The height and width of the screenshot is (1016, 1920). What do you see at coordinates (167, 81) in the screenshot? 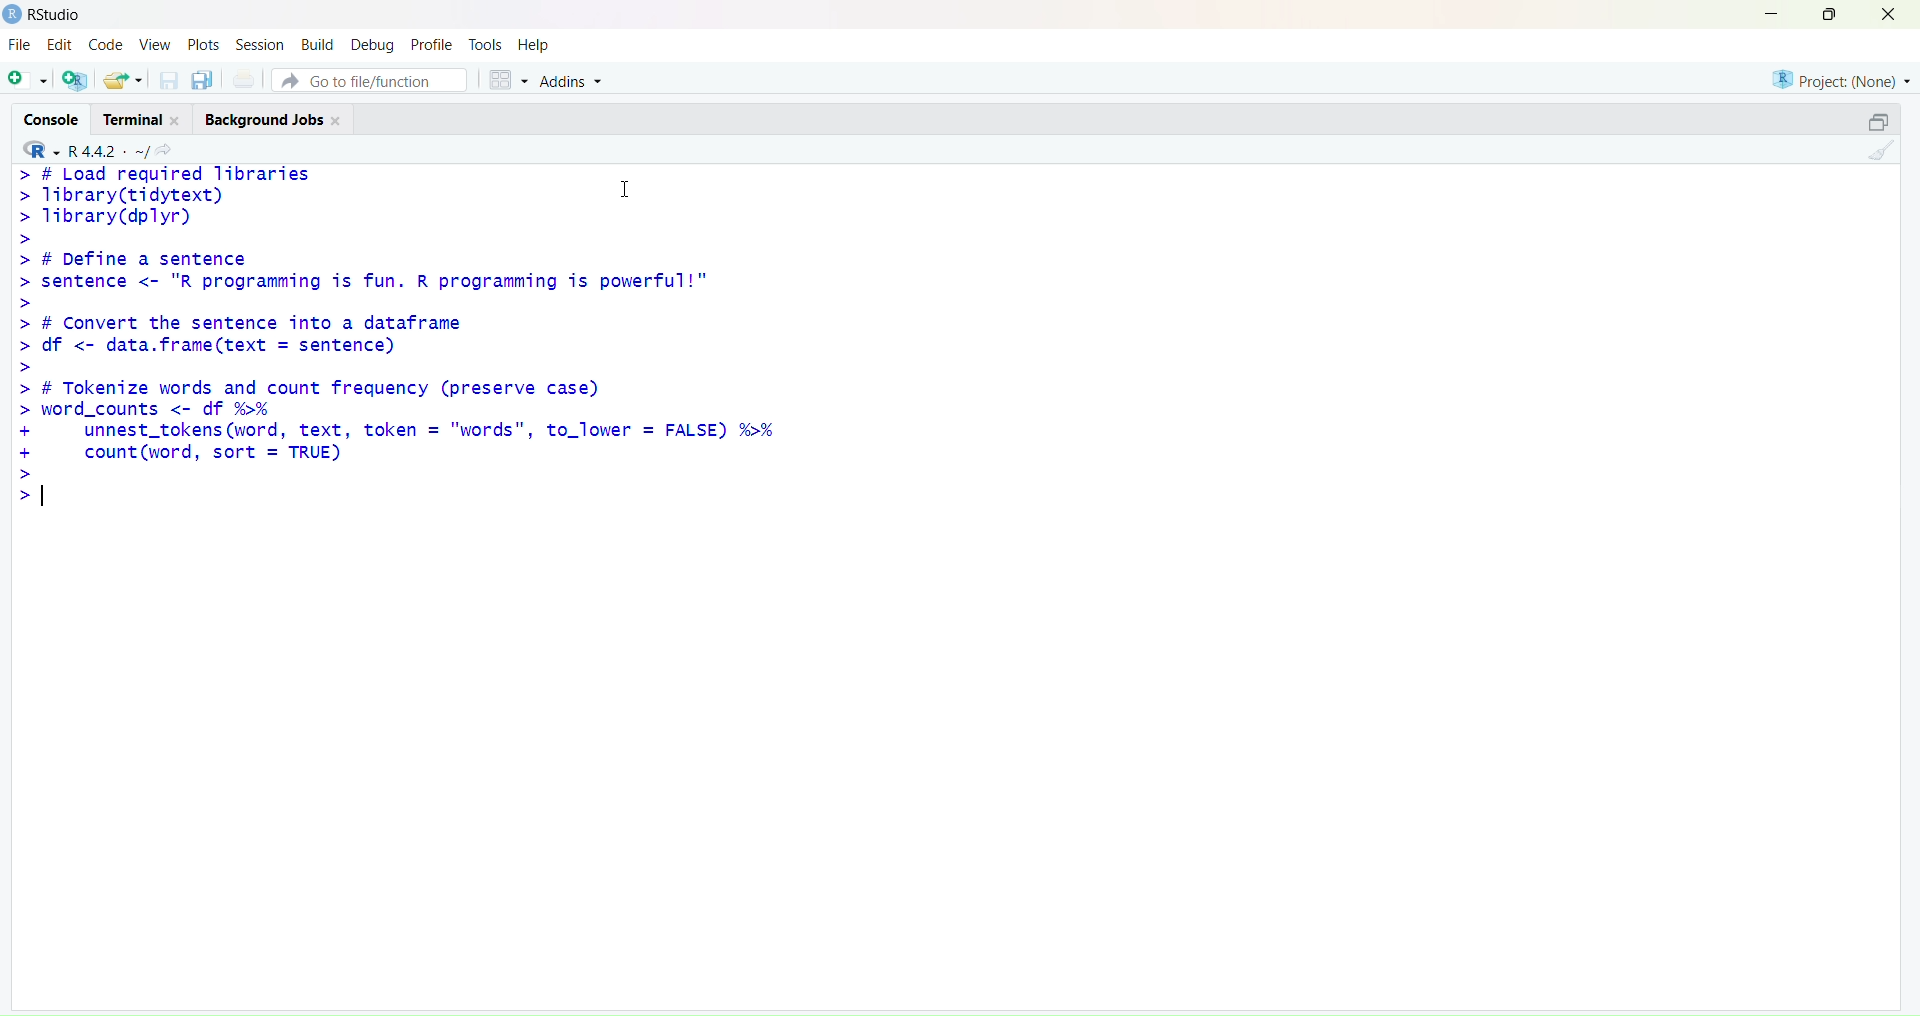
I see `save current document` at bounding box center [167, 81].